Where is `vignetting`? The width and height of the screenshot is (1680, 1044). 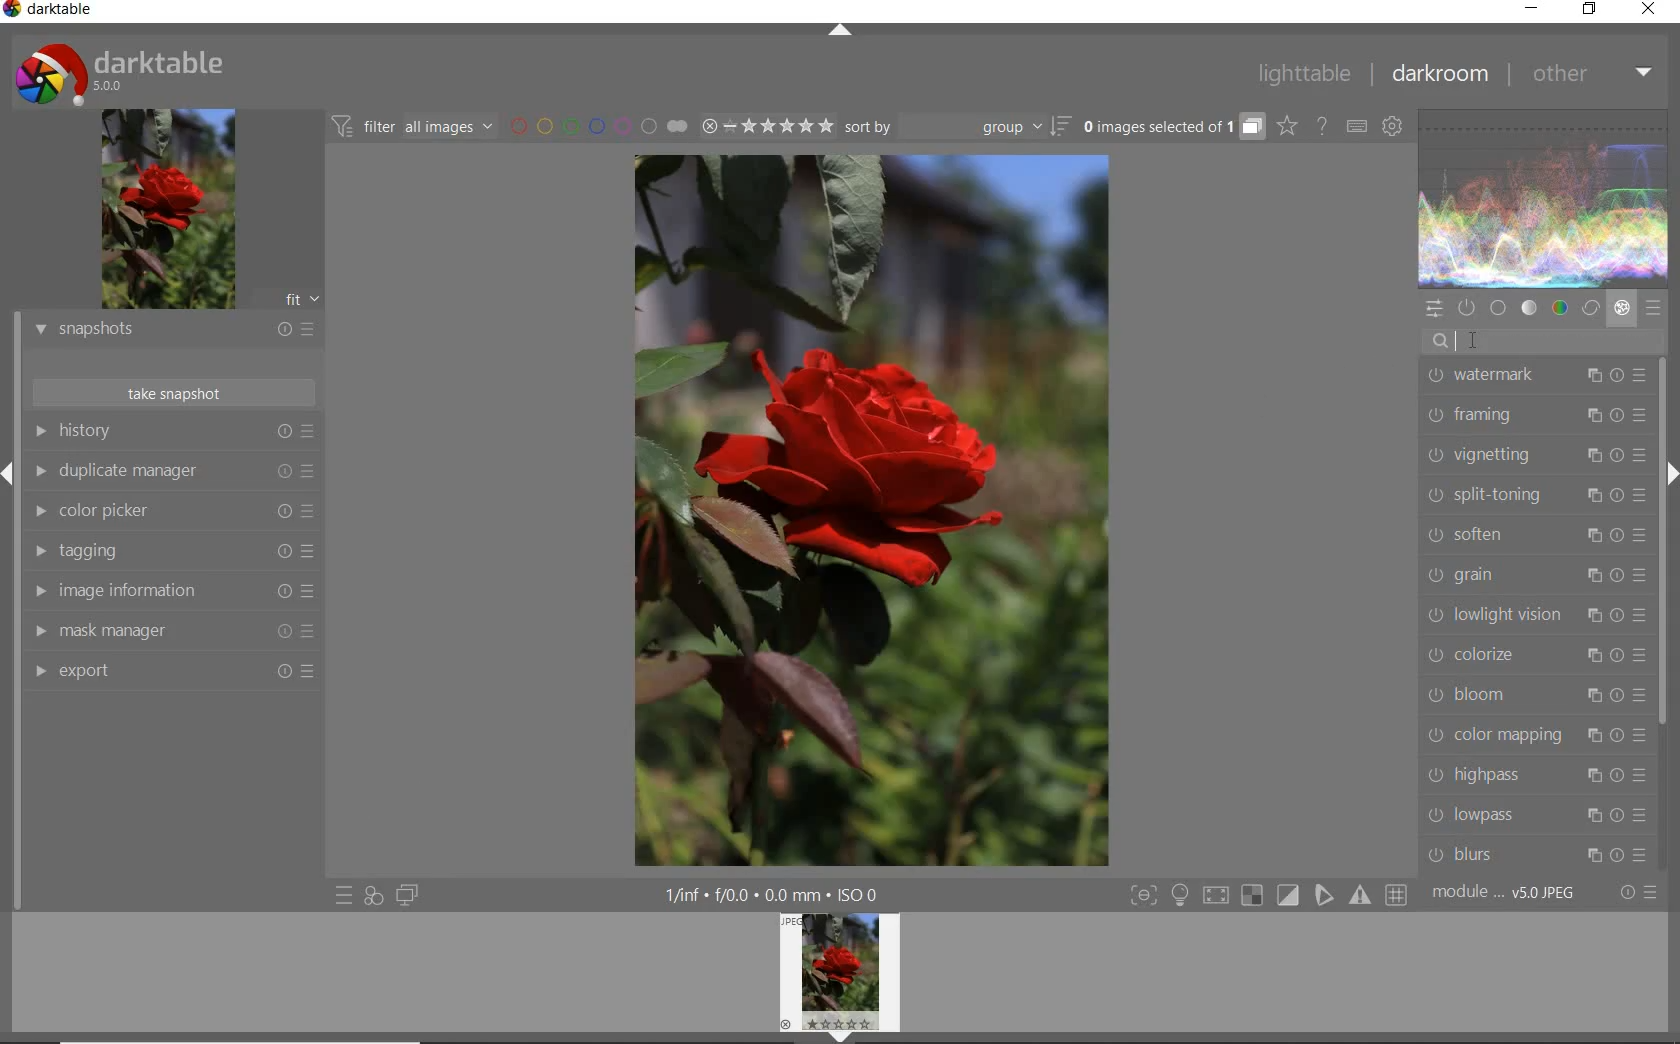 vignetting is located at coordinates (1531, 456).